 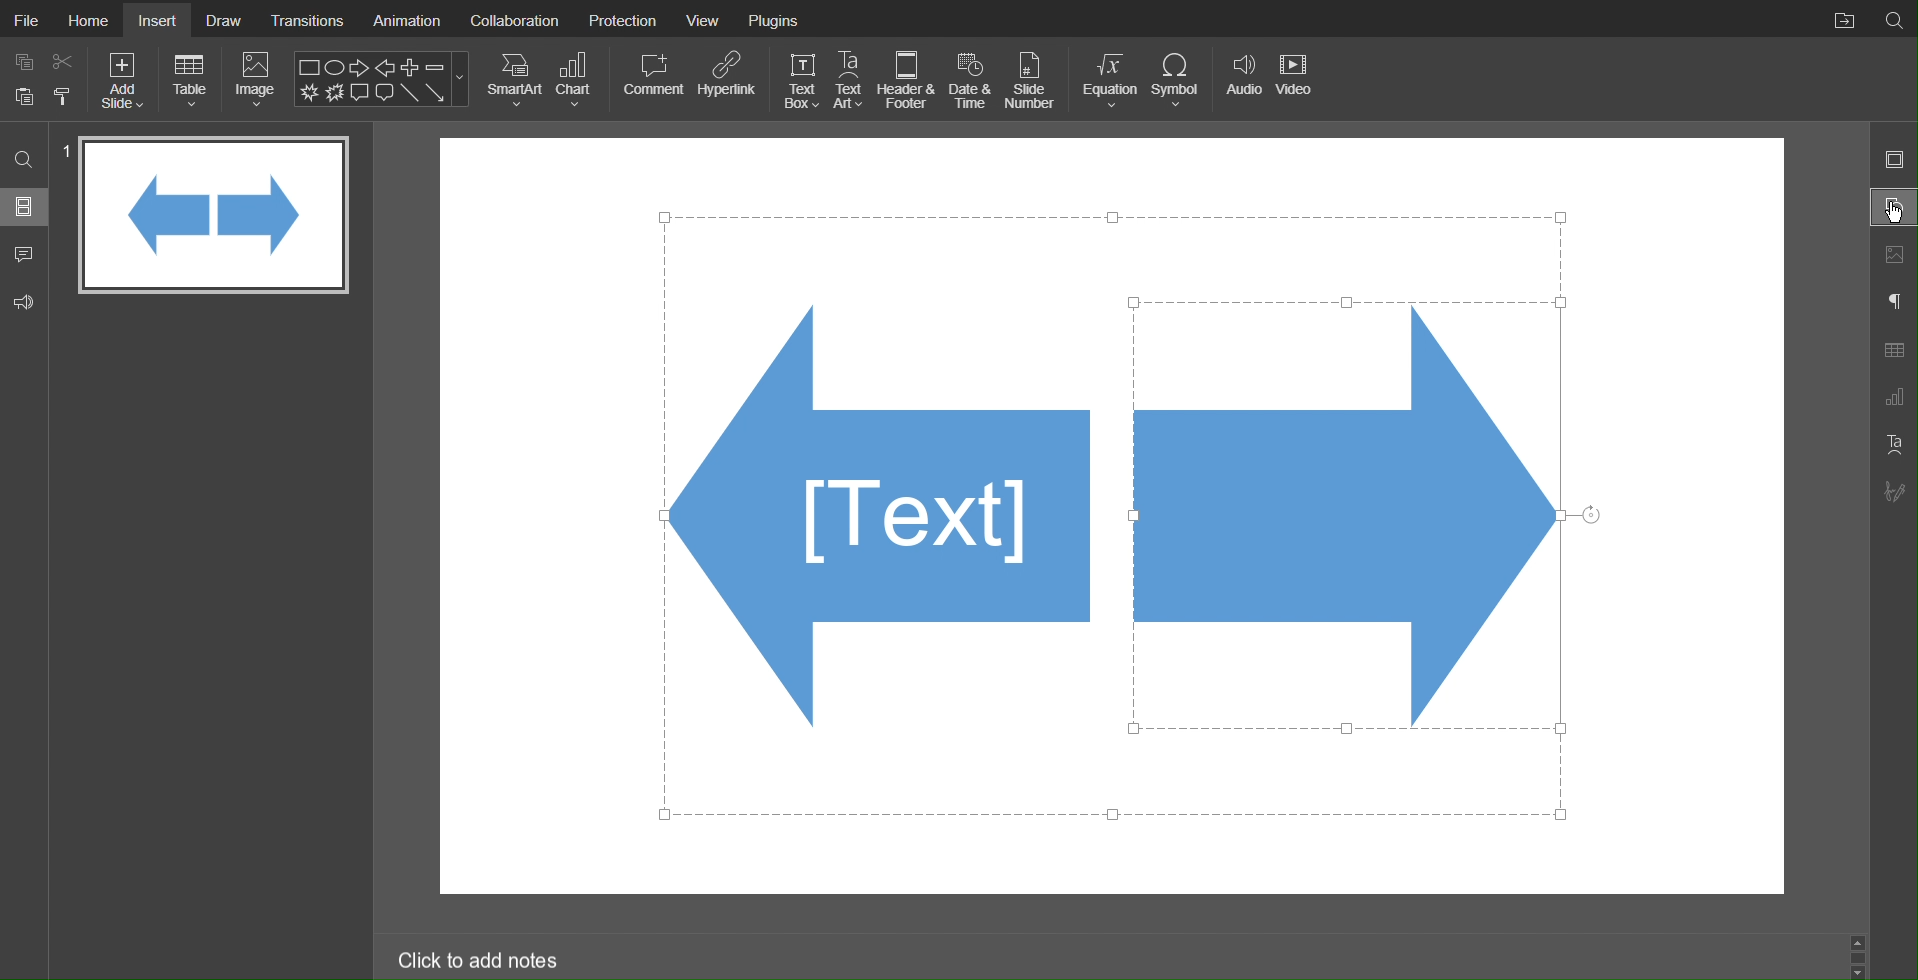 What do you see at coordinates (24, 18) in the screenshot?
I see `File ` at bounding box center [24, 18].